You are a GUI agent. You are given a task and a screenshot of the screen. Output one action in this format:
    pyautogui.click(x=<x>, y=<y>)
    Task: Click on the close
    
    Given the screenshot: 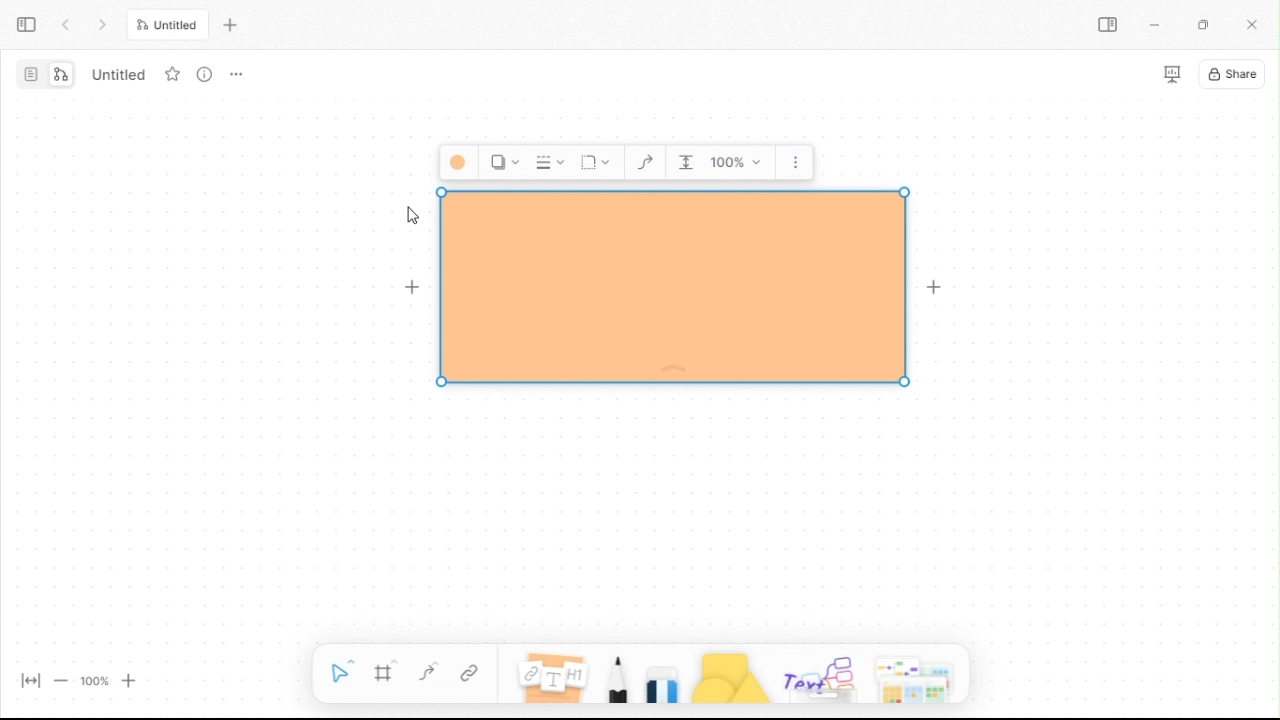 What is the action you would take?
    pyautogui.click(x=1255, y=25)
    